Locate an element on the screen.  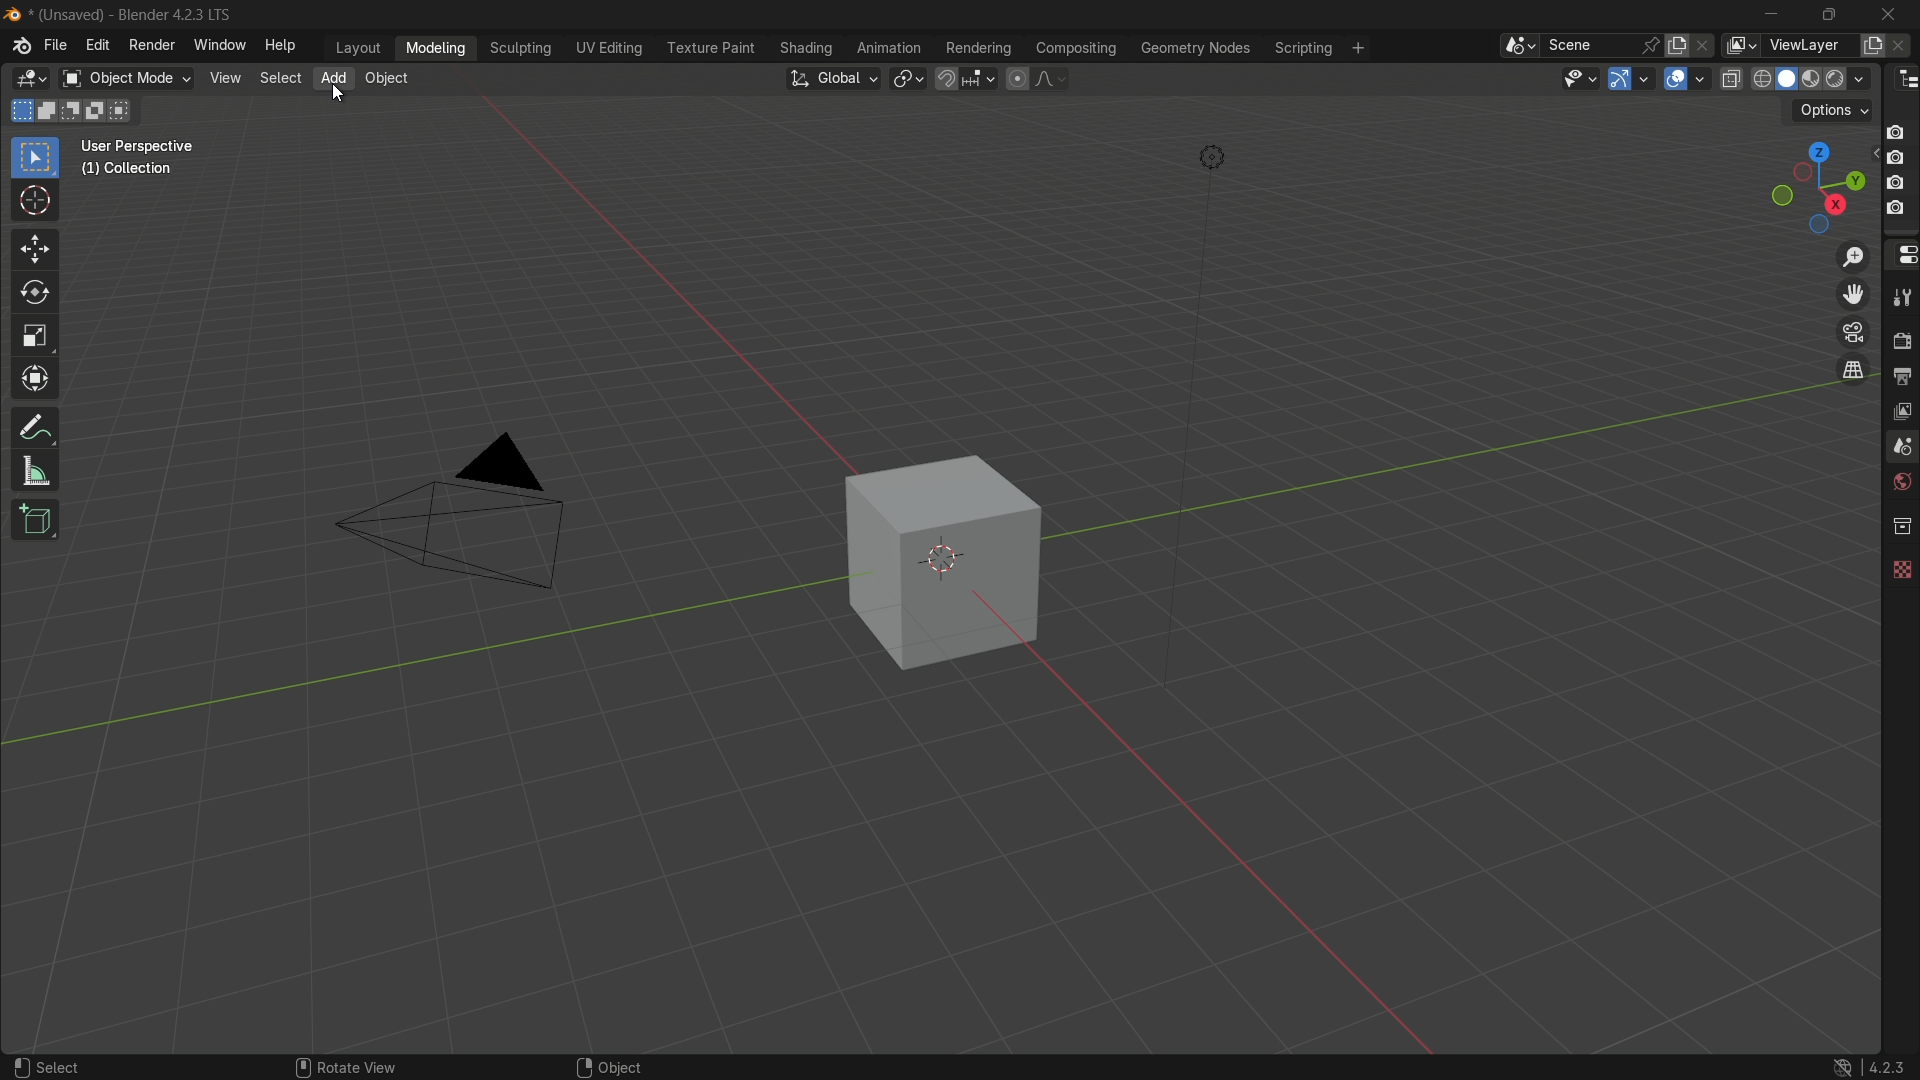
subtract existing selection is located at coordinates (73, 110).